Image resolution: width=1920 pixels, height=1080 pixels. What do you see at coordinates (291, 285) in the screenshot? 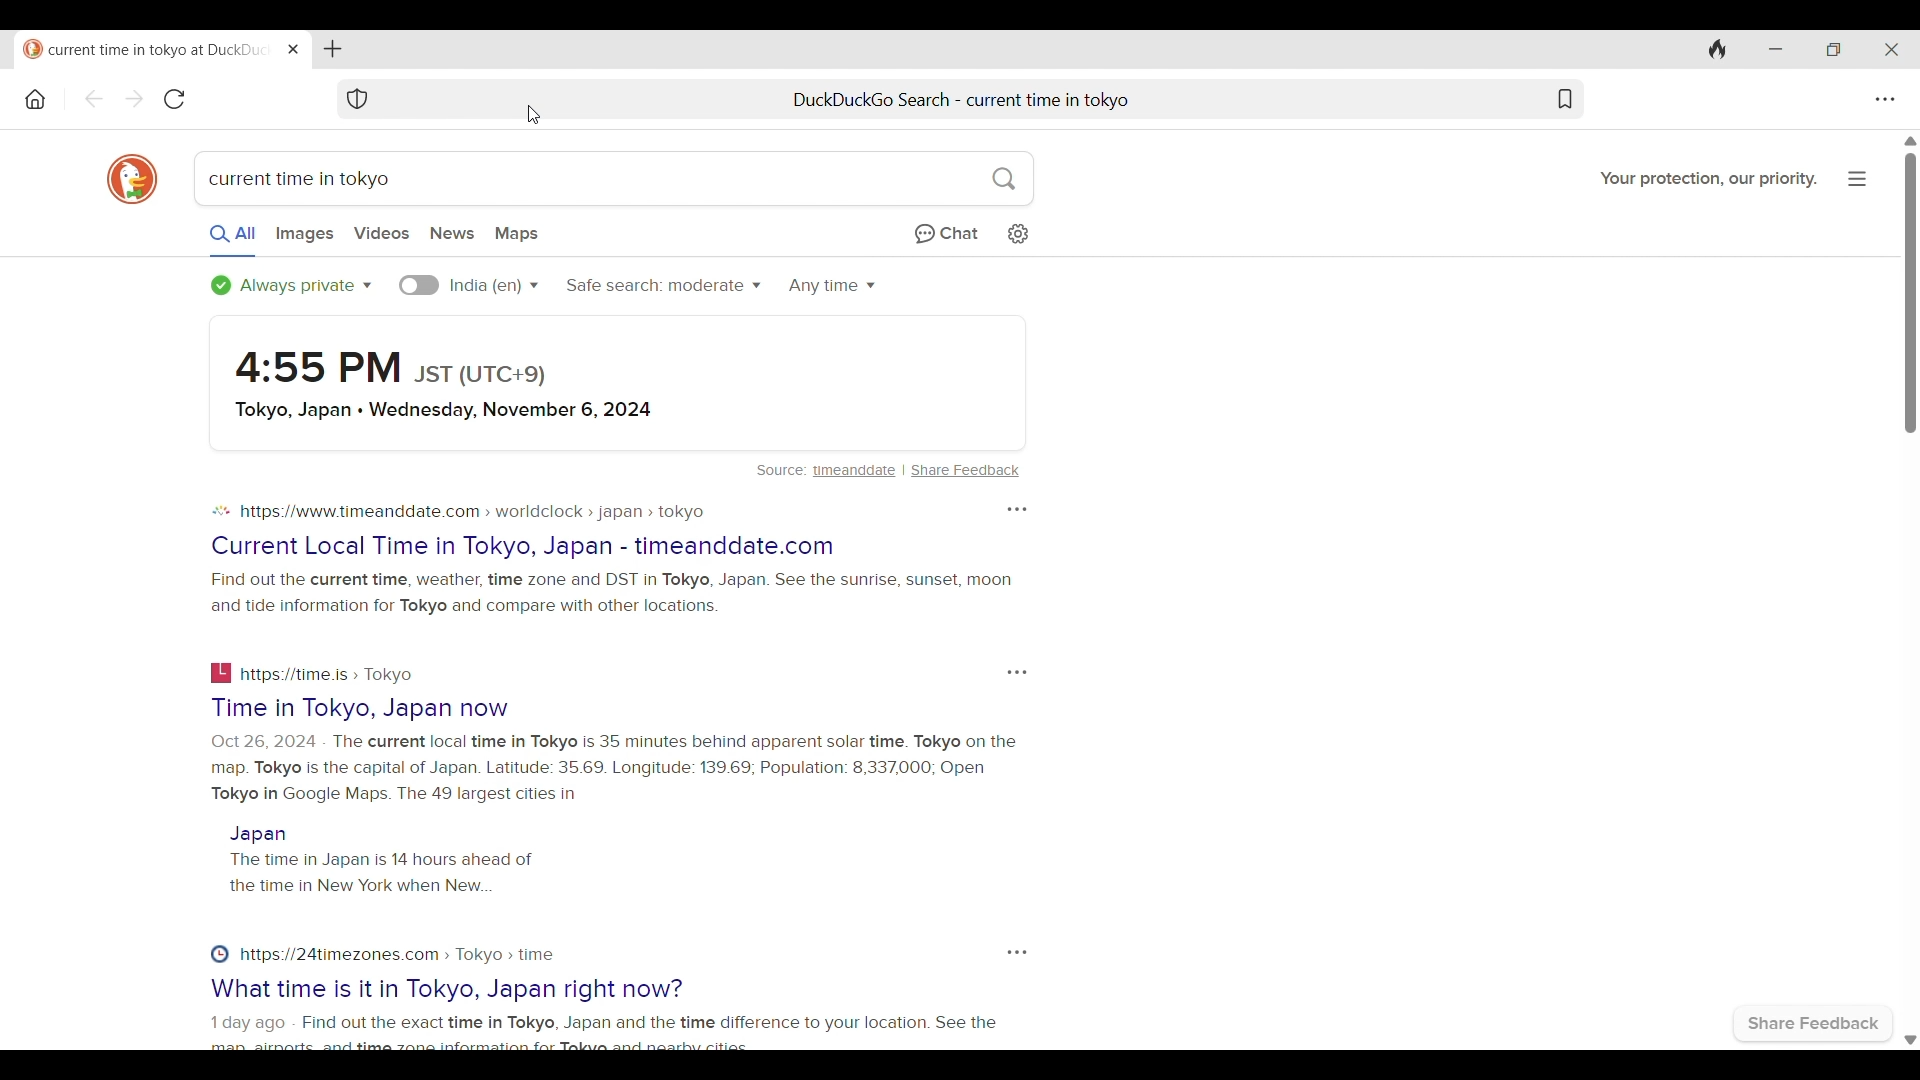
I see `Search privacy options` at bounding box center [291, 285].